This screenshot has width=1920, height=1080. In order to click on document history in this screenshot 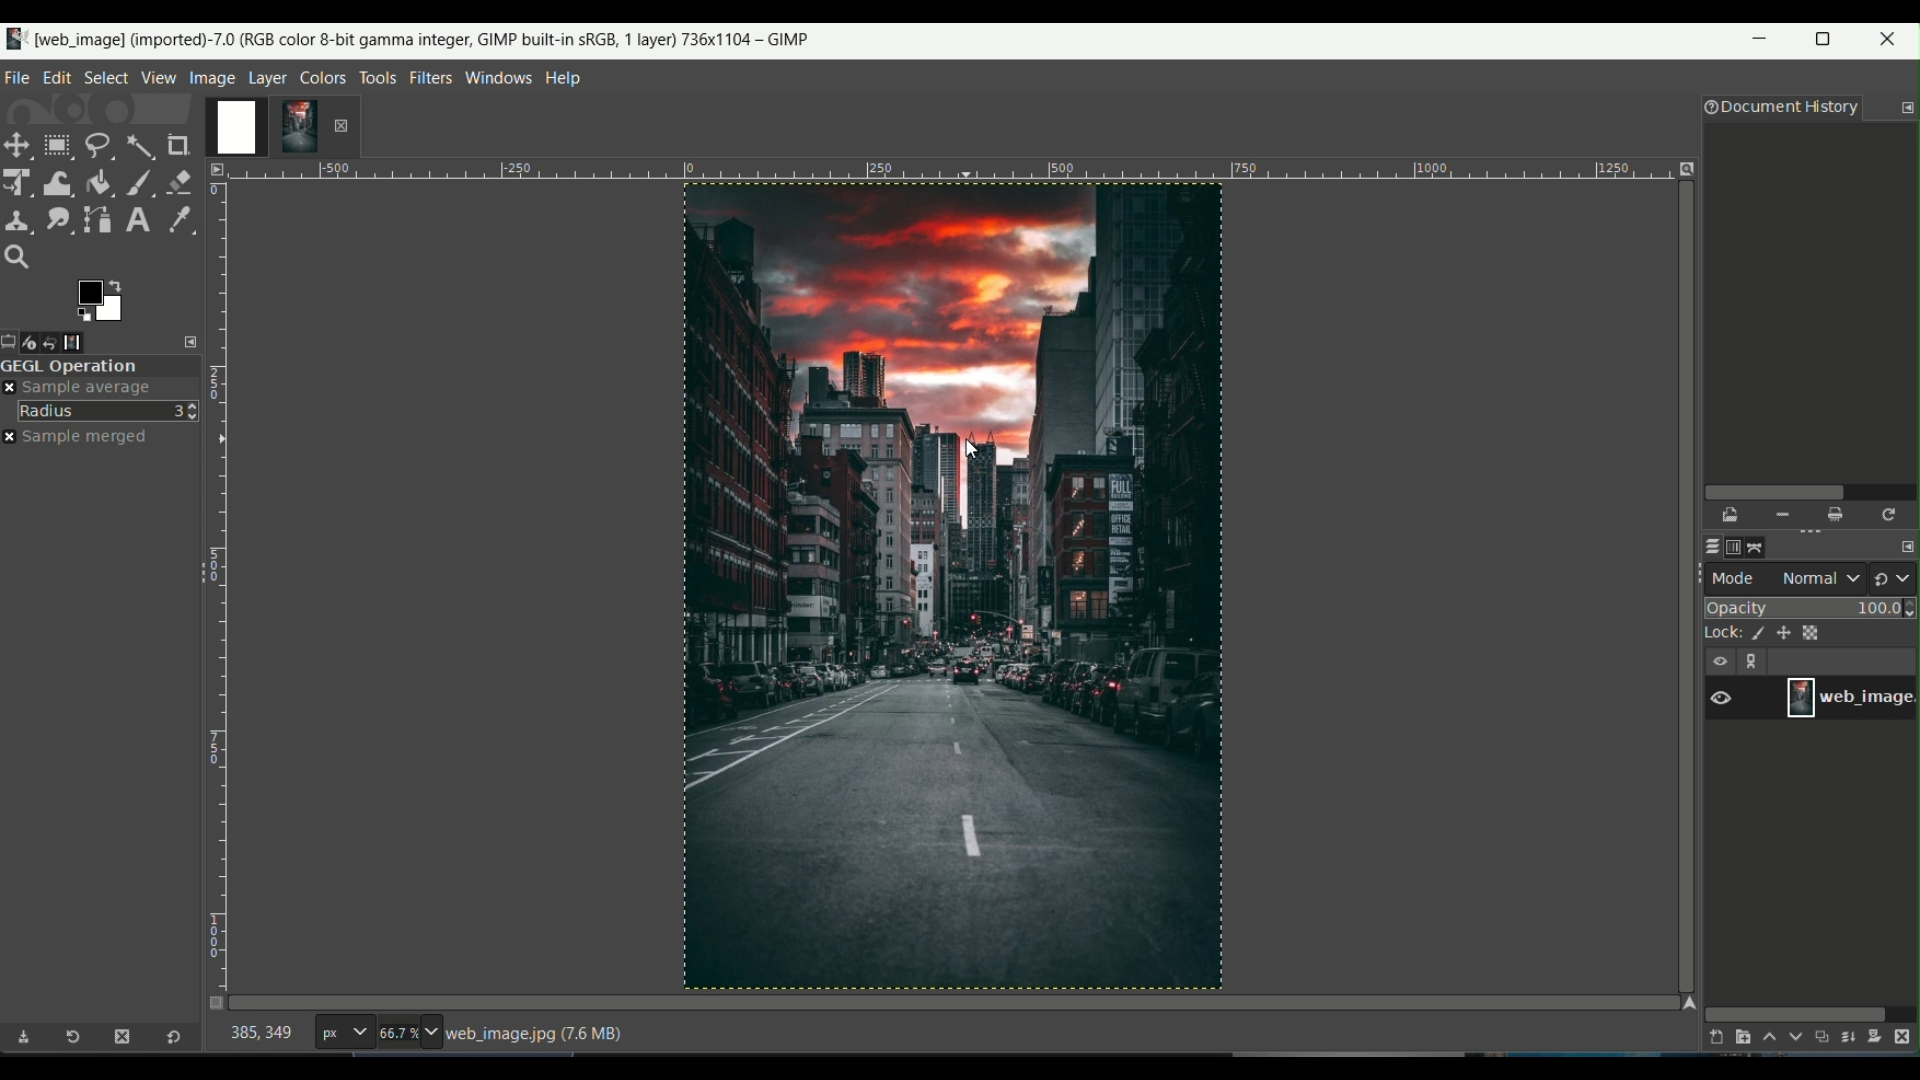, I will do `click(1777, 109)`.